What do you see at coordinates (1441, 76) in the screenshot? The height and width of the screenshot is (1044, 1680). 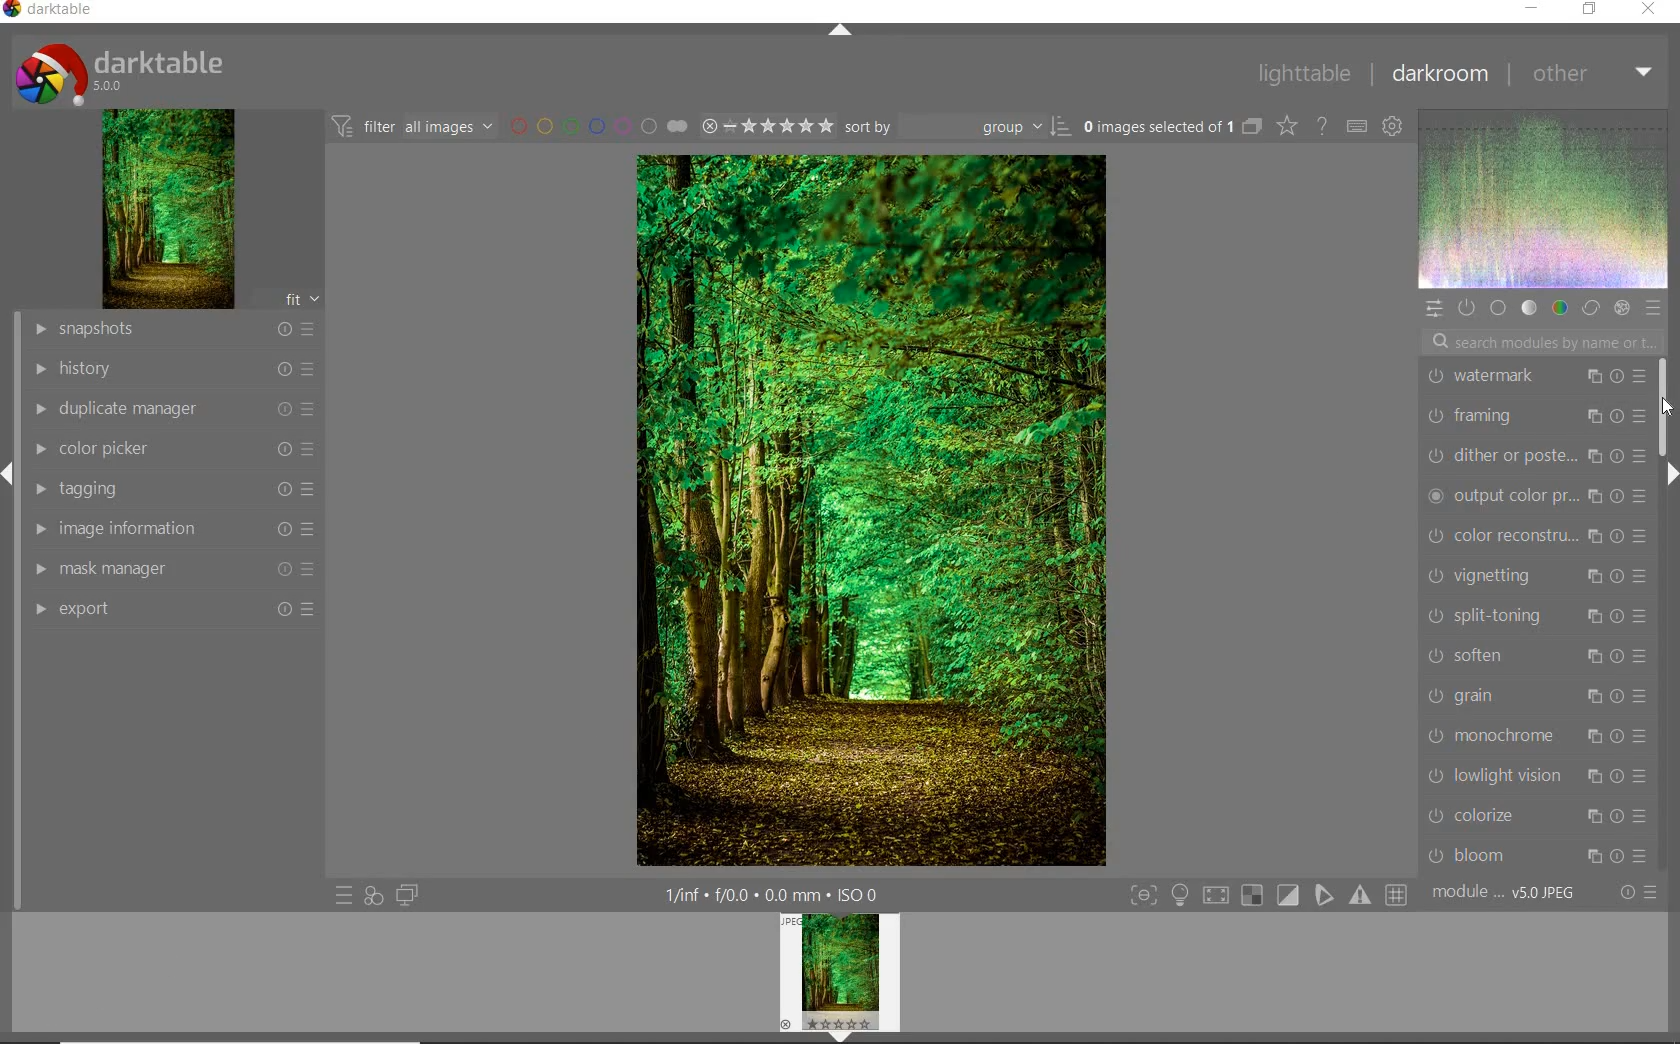 I see `DARKROOM` at bounding box center [1441, 76].